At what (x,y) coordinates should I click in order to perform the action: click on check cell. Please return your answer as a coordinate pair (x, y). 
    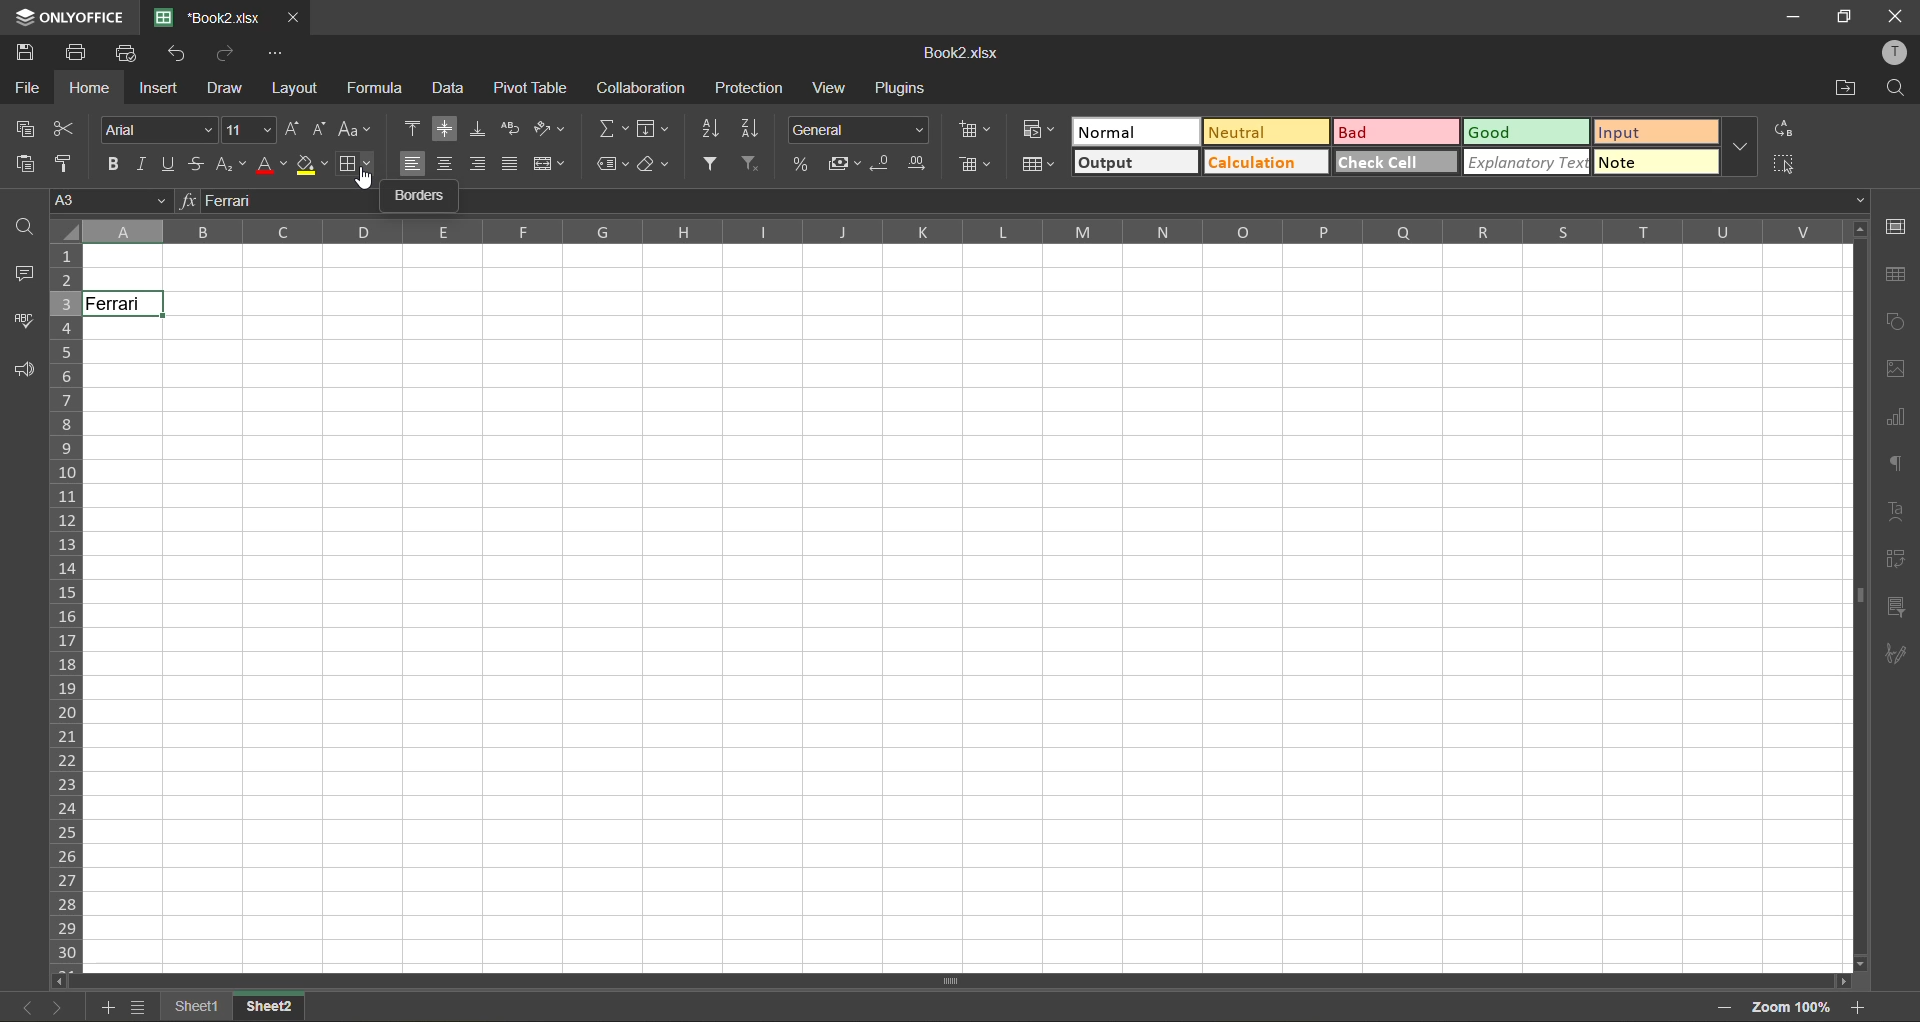
    Looking at the image, I should click on (1397, 161).